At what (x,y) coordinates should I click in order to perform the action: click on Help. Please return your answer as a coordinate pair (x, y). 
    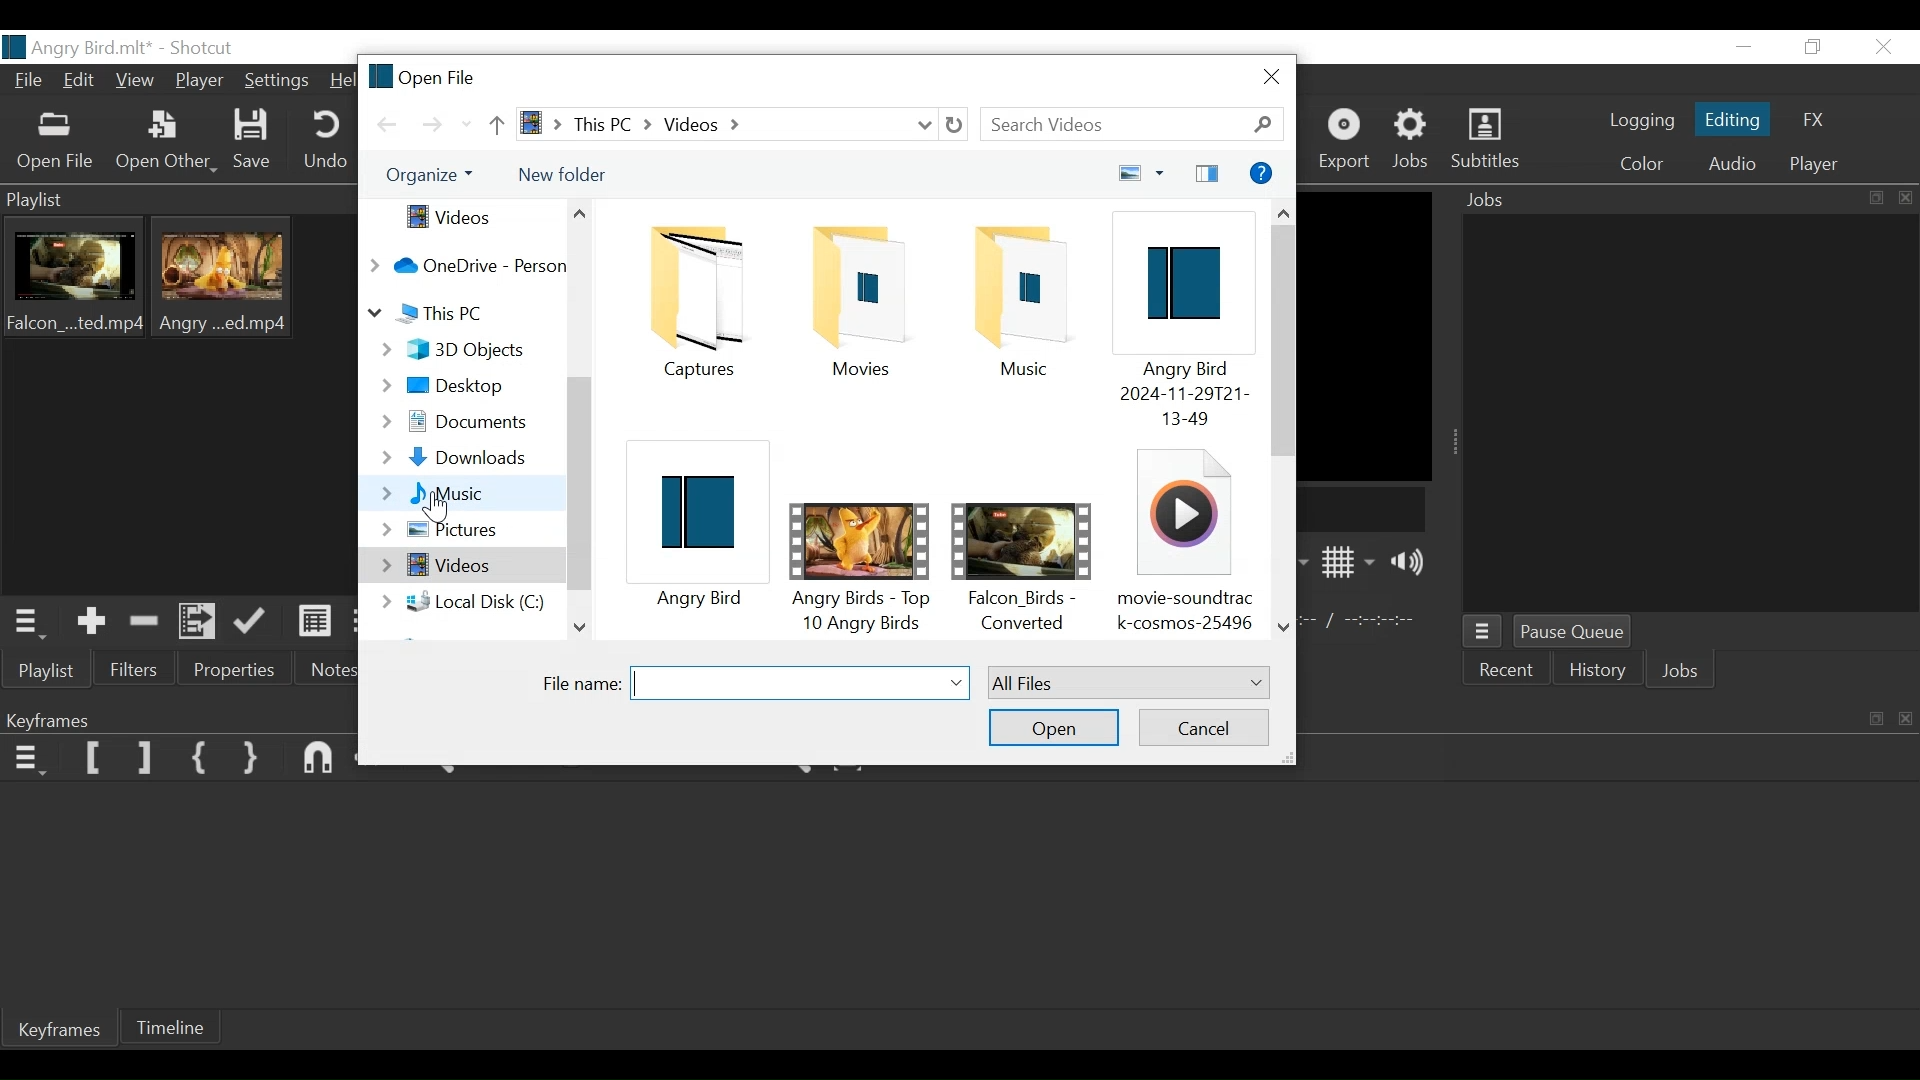
    Looking at the image, I should click on (1262, 171).